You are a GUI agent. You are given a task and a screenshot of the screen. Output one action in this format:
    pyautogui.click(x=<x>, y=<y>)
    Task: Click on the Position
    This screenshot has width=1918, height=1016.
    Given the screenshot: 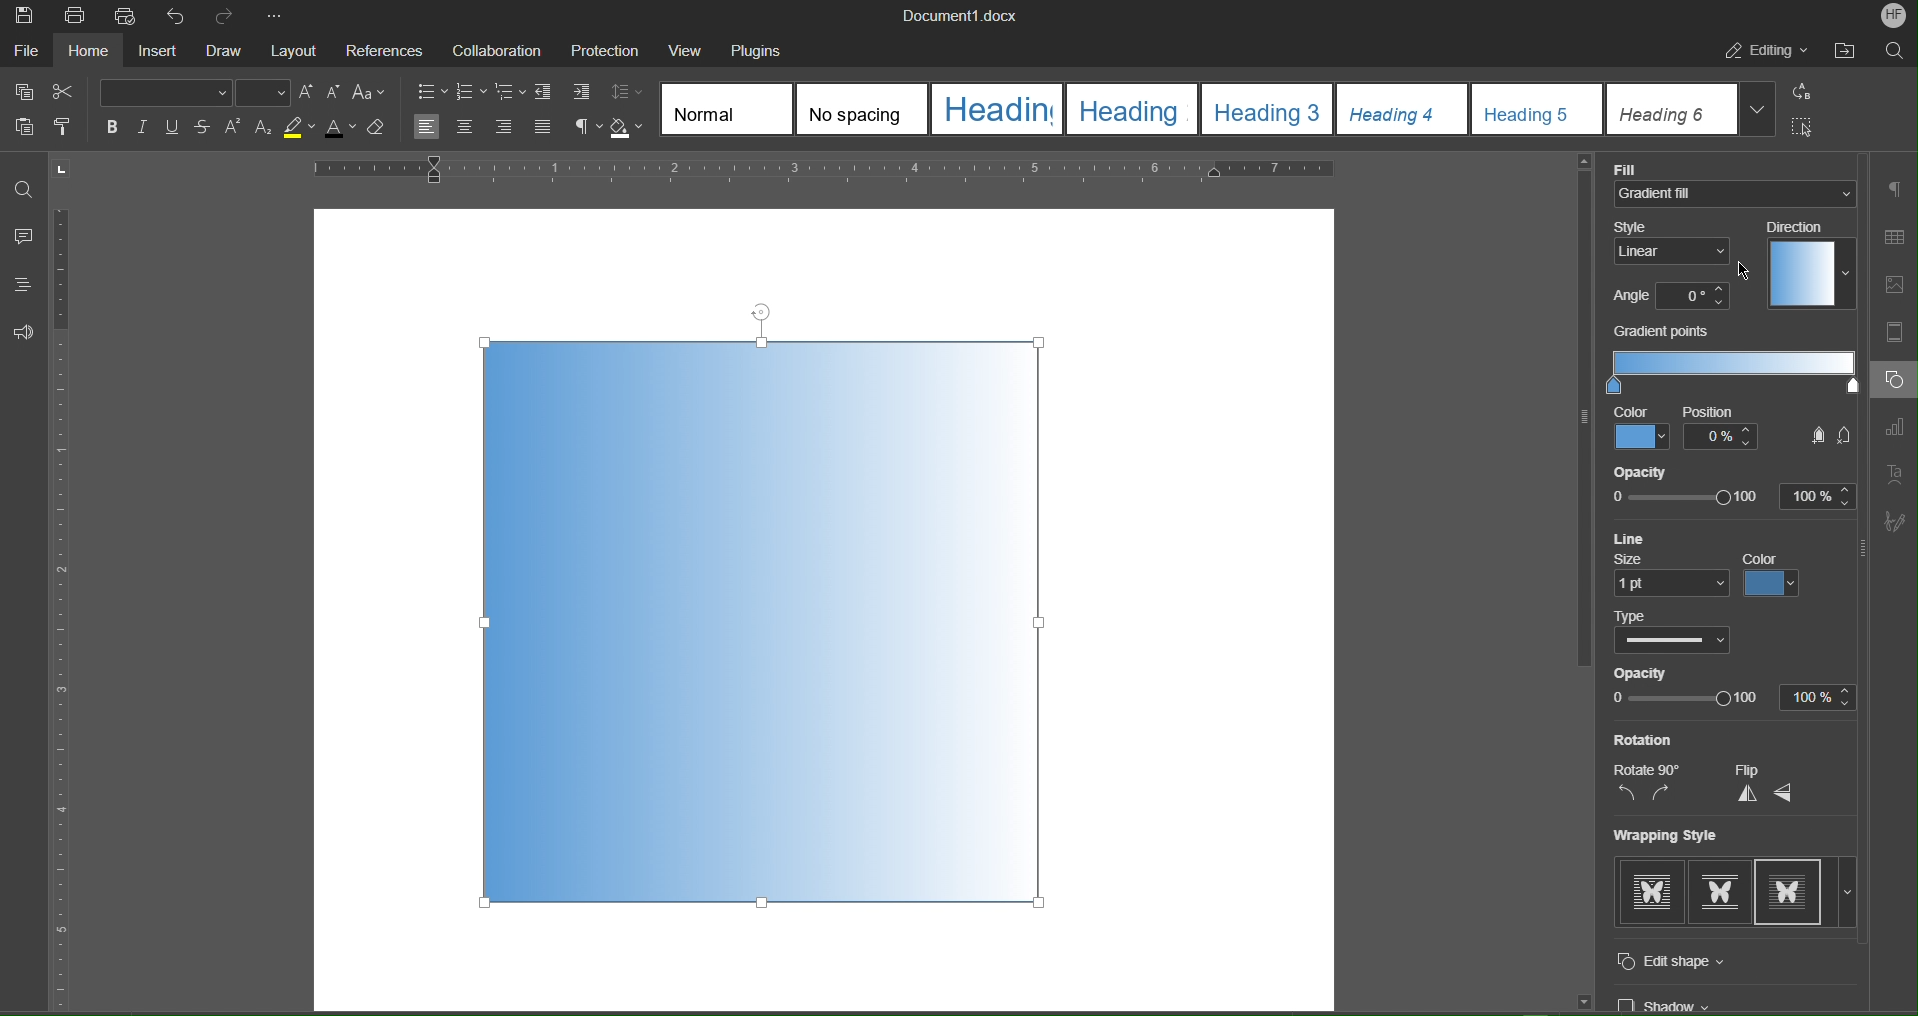 What is the action you would take?
    pyautogui.click(x=1727, y=430)
    